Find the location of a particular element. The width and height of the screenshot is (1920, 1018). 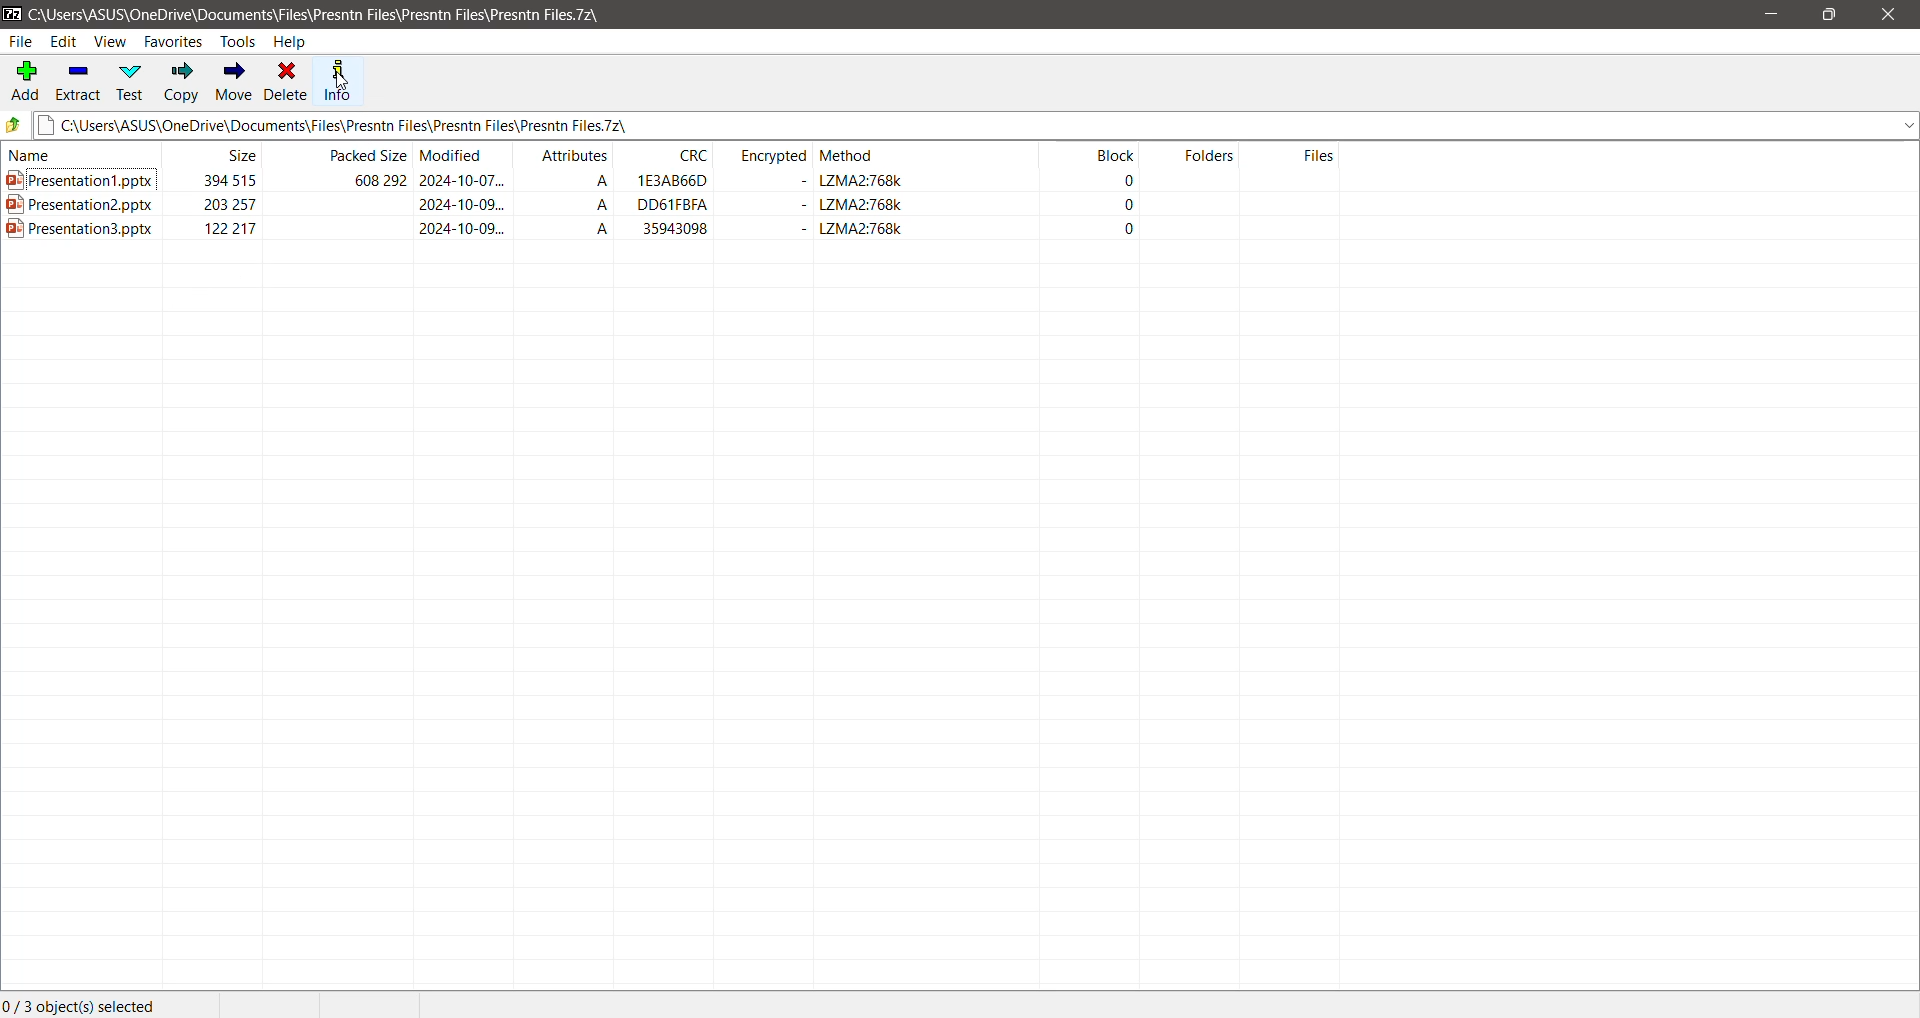

atributes is located at coordinates (563, 155).